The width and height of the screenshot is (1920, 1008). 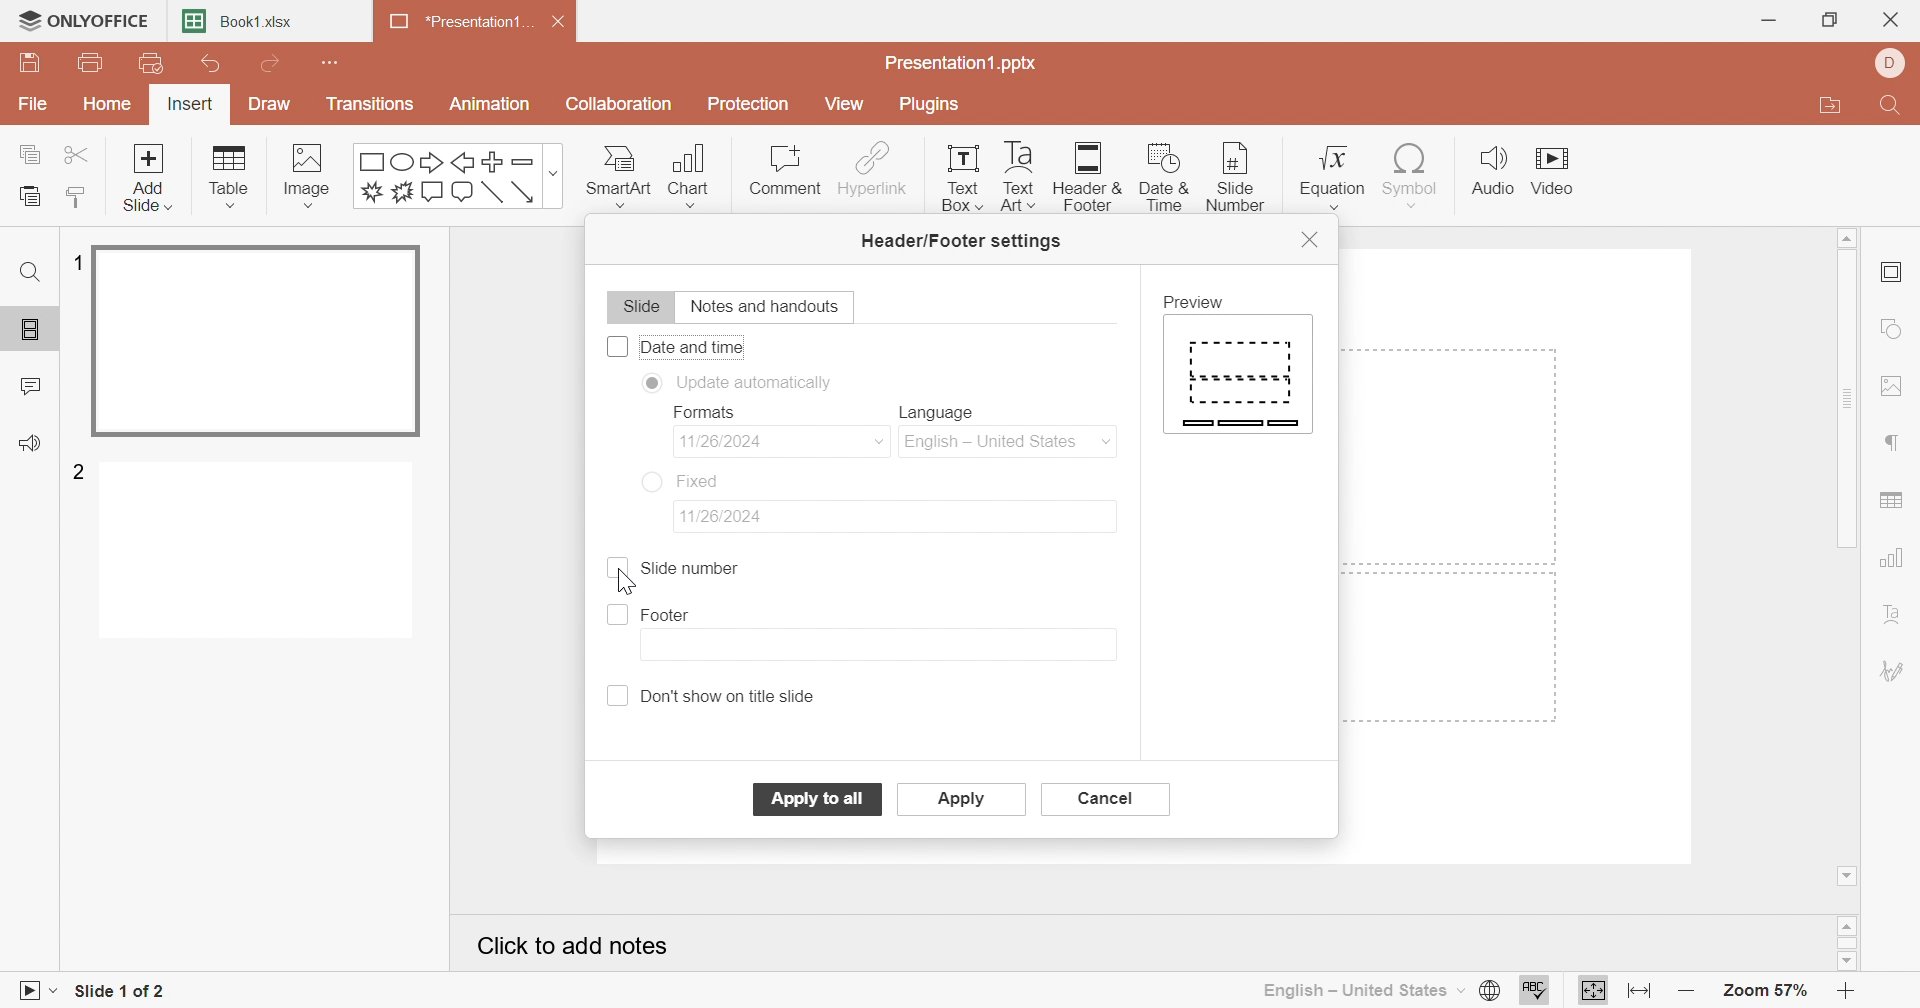 I want to click on Checkbox, so click(x=619, y=696).